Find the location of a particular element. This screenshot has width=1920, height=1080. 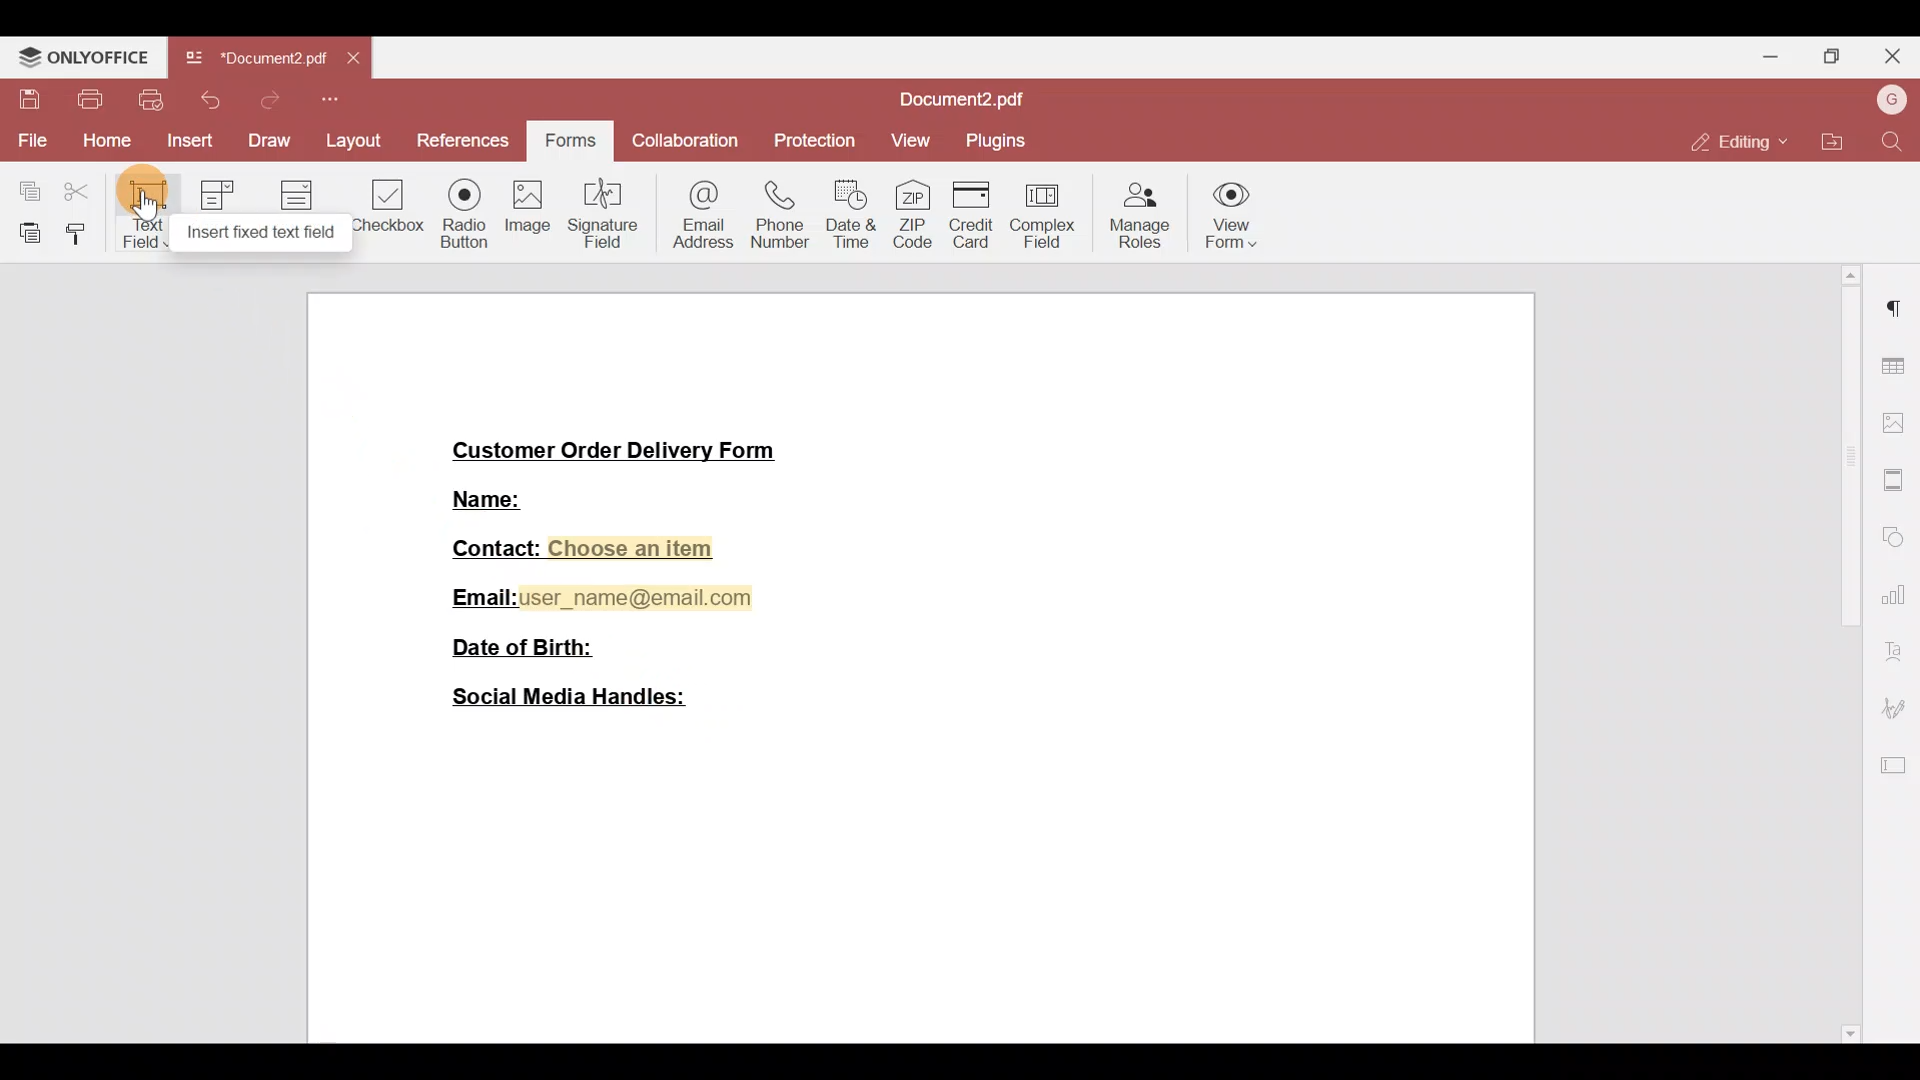

Chart settings is located at coordinates (1898, 595).